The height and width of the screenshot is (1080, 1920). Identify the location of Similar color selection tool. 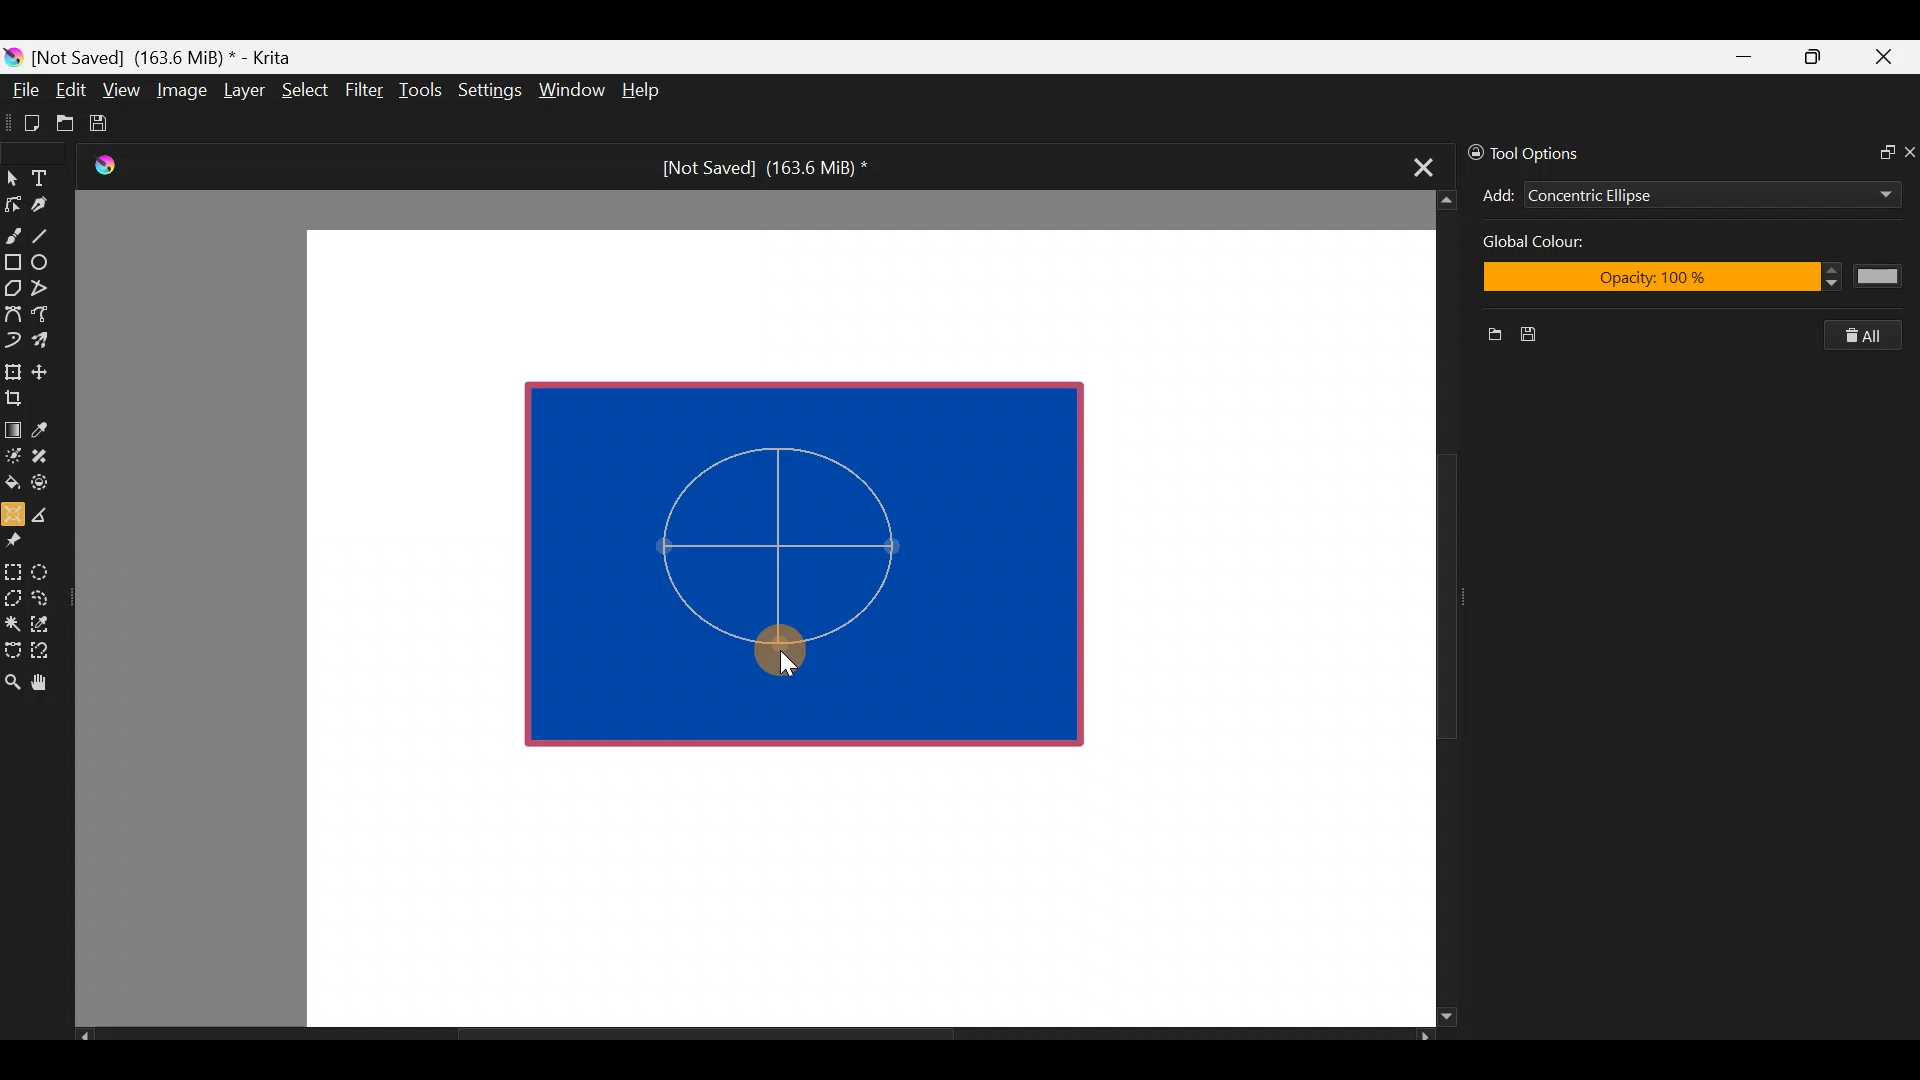
(43, 622).